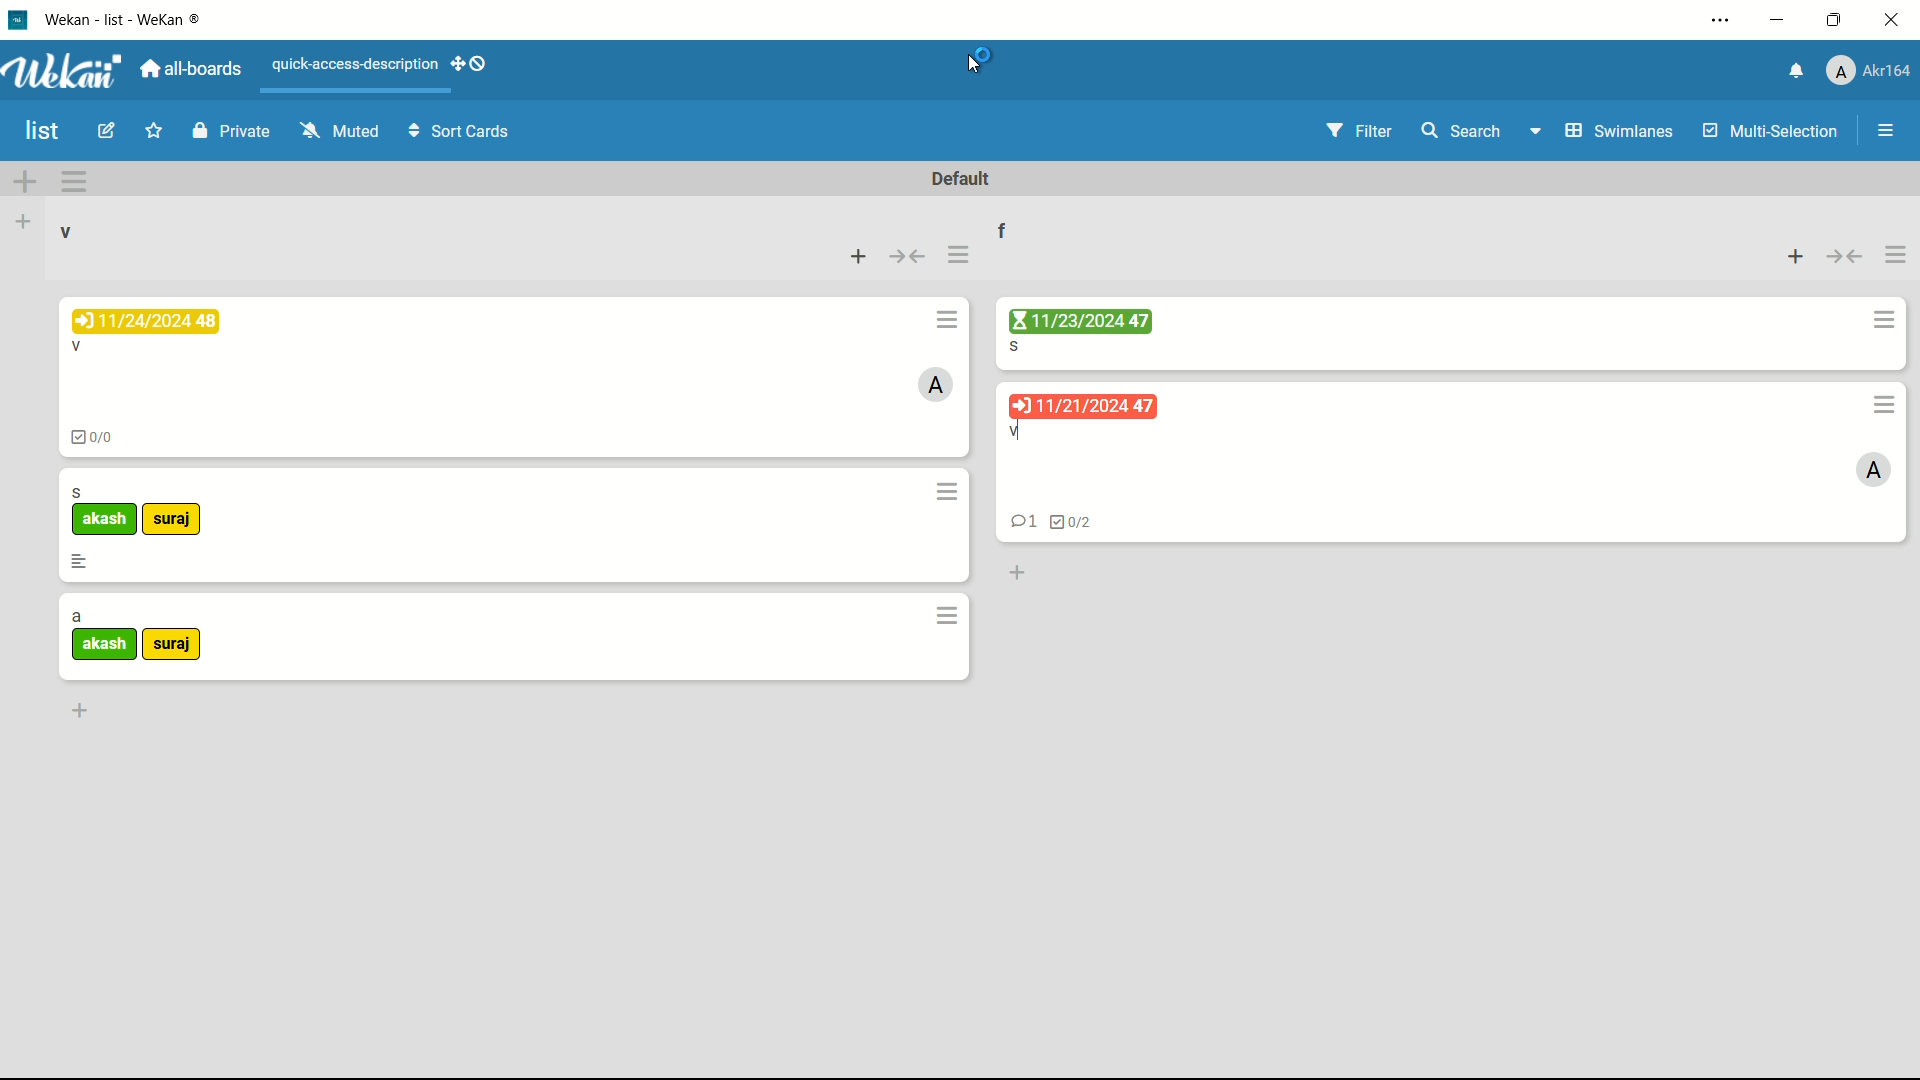  Describe the element at coordinates (860, 258) in the screenshot. I see `add card top of list` at that location.